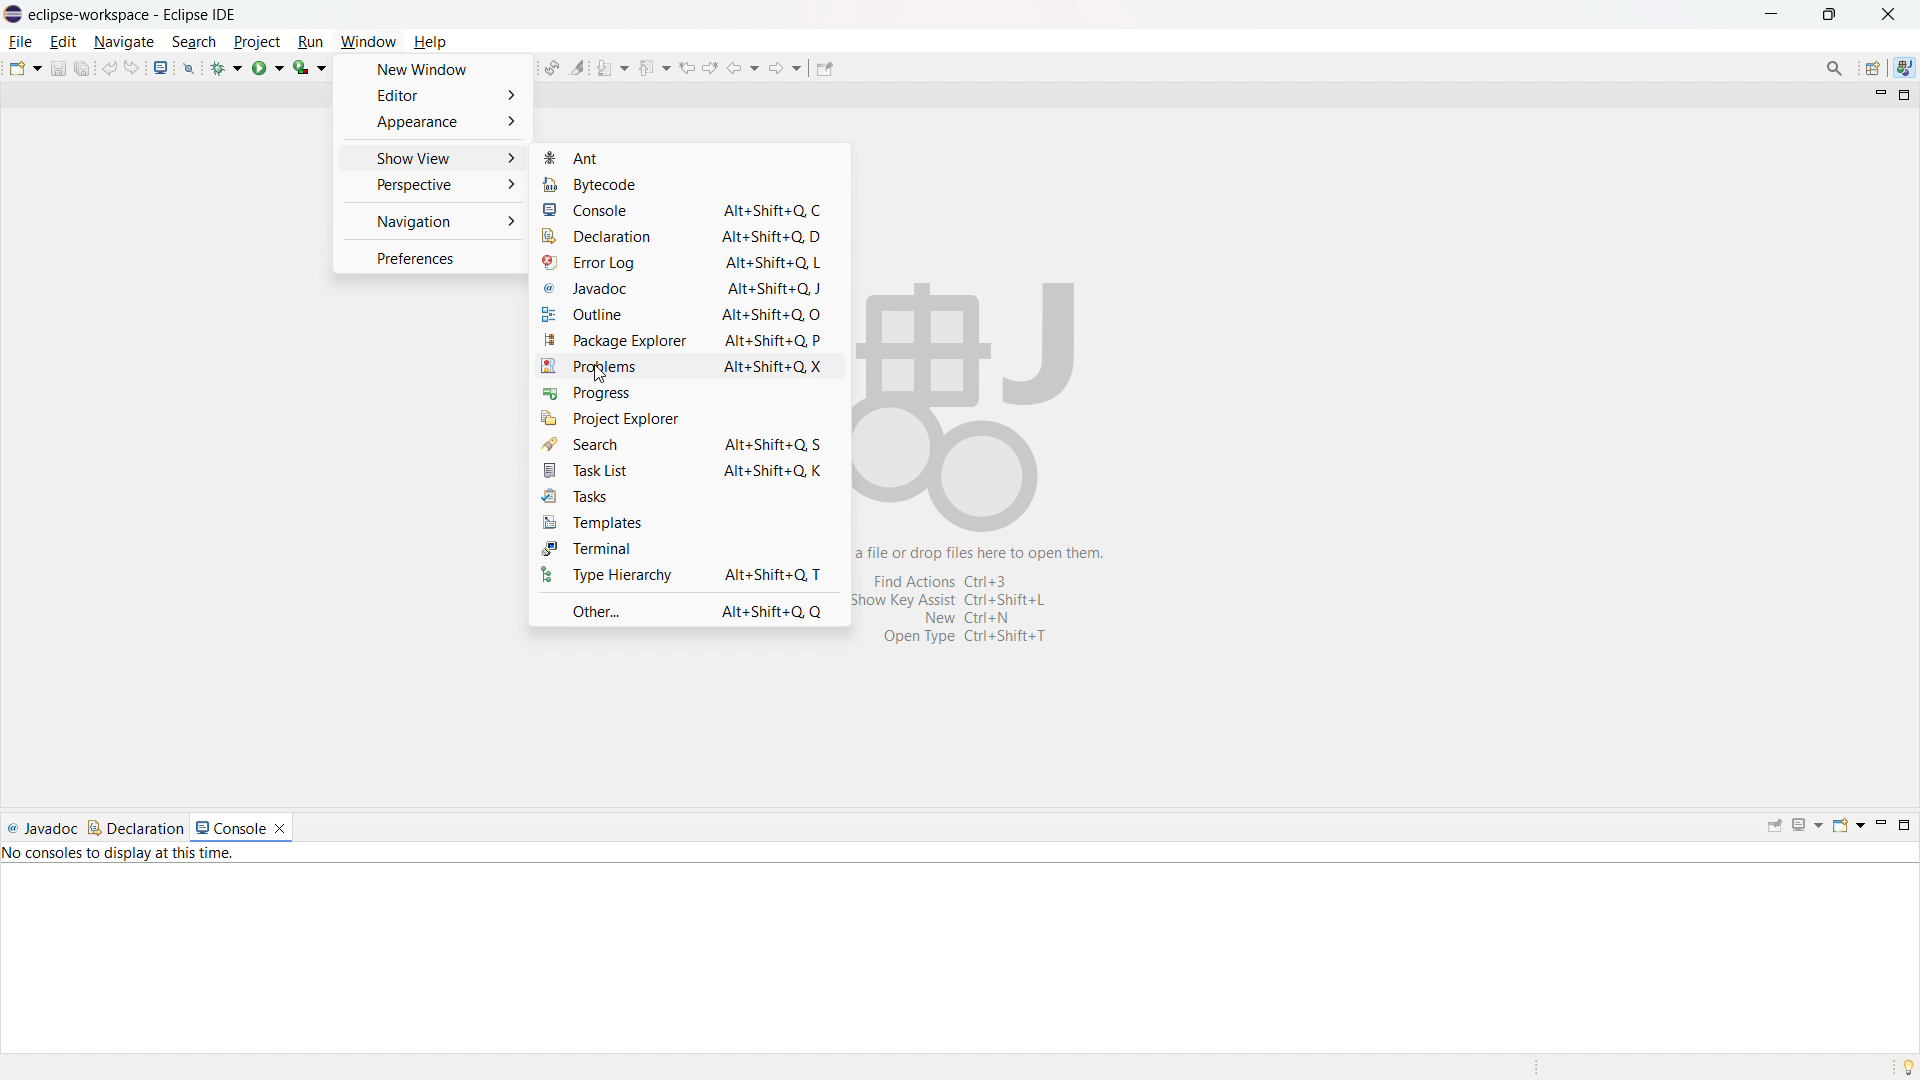  Describe the element at coordinates (1882, 826) in the screenshot. I see `minimize` at that location.